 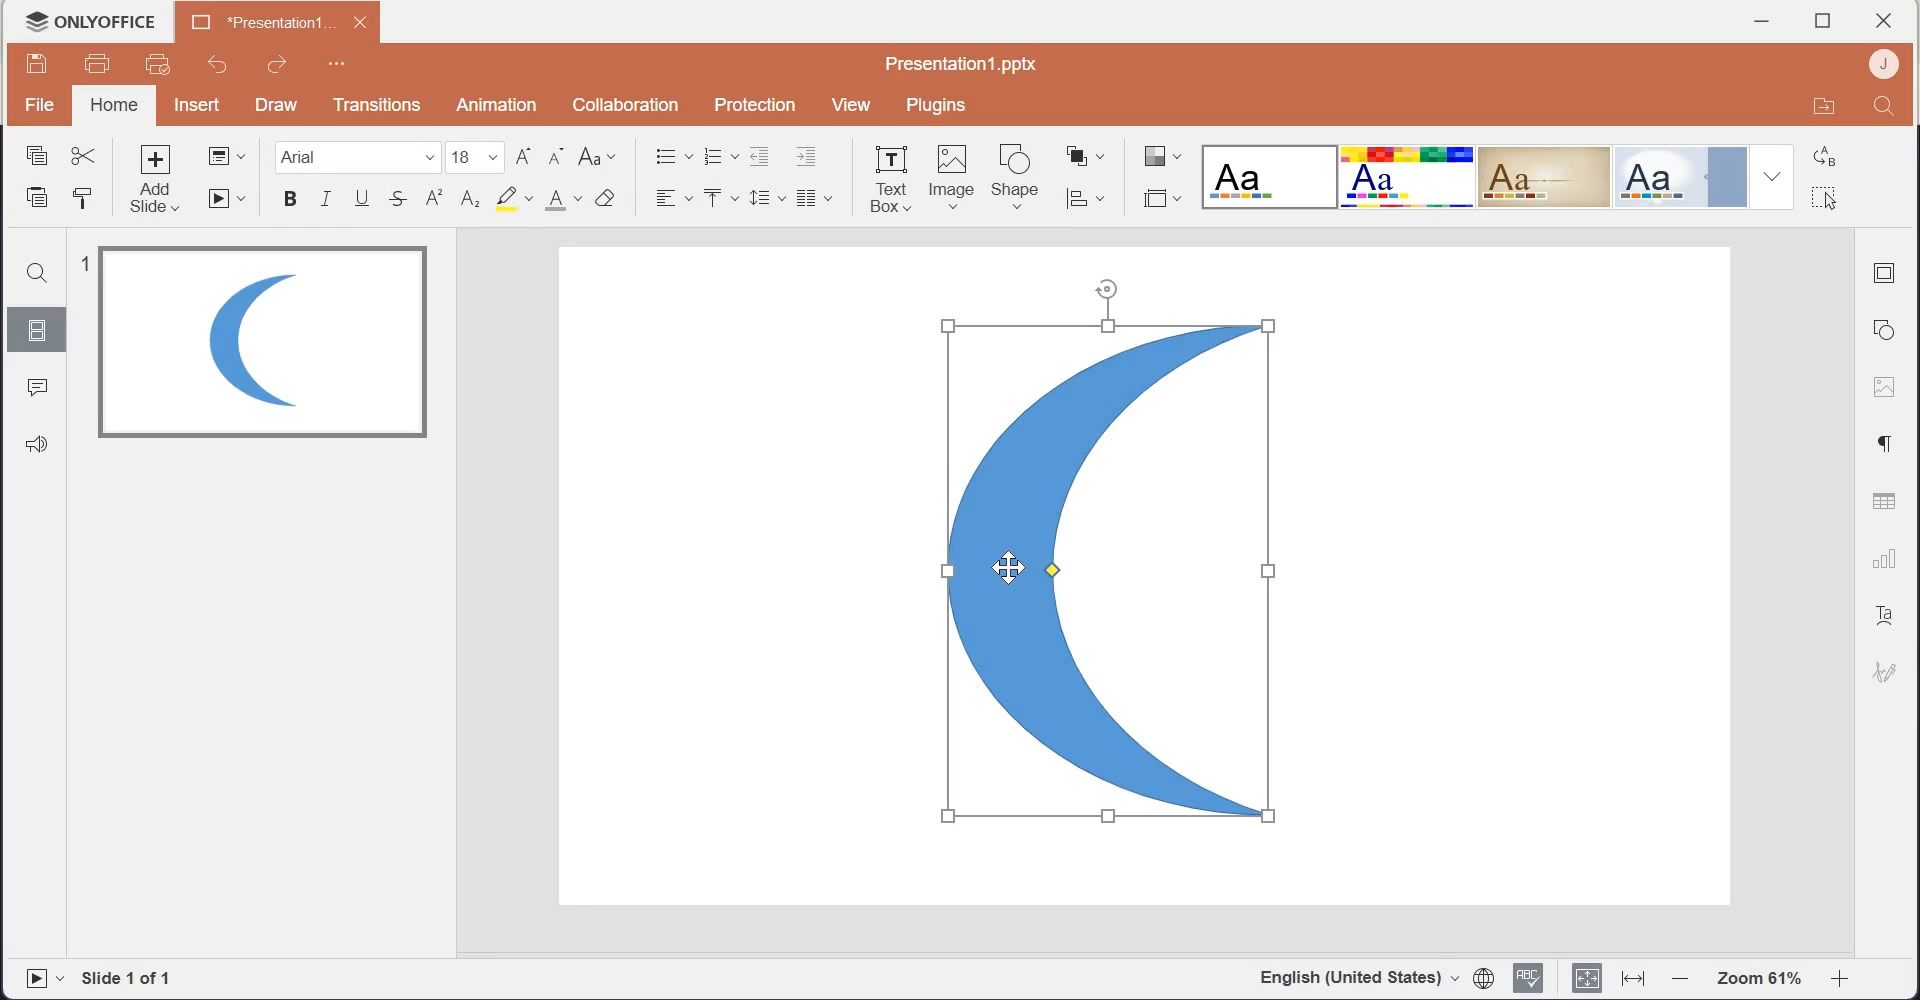 What do you see at coordinates (597, 157) in the screenshot?
I see `Change case` at bounding box center [597, 157].